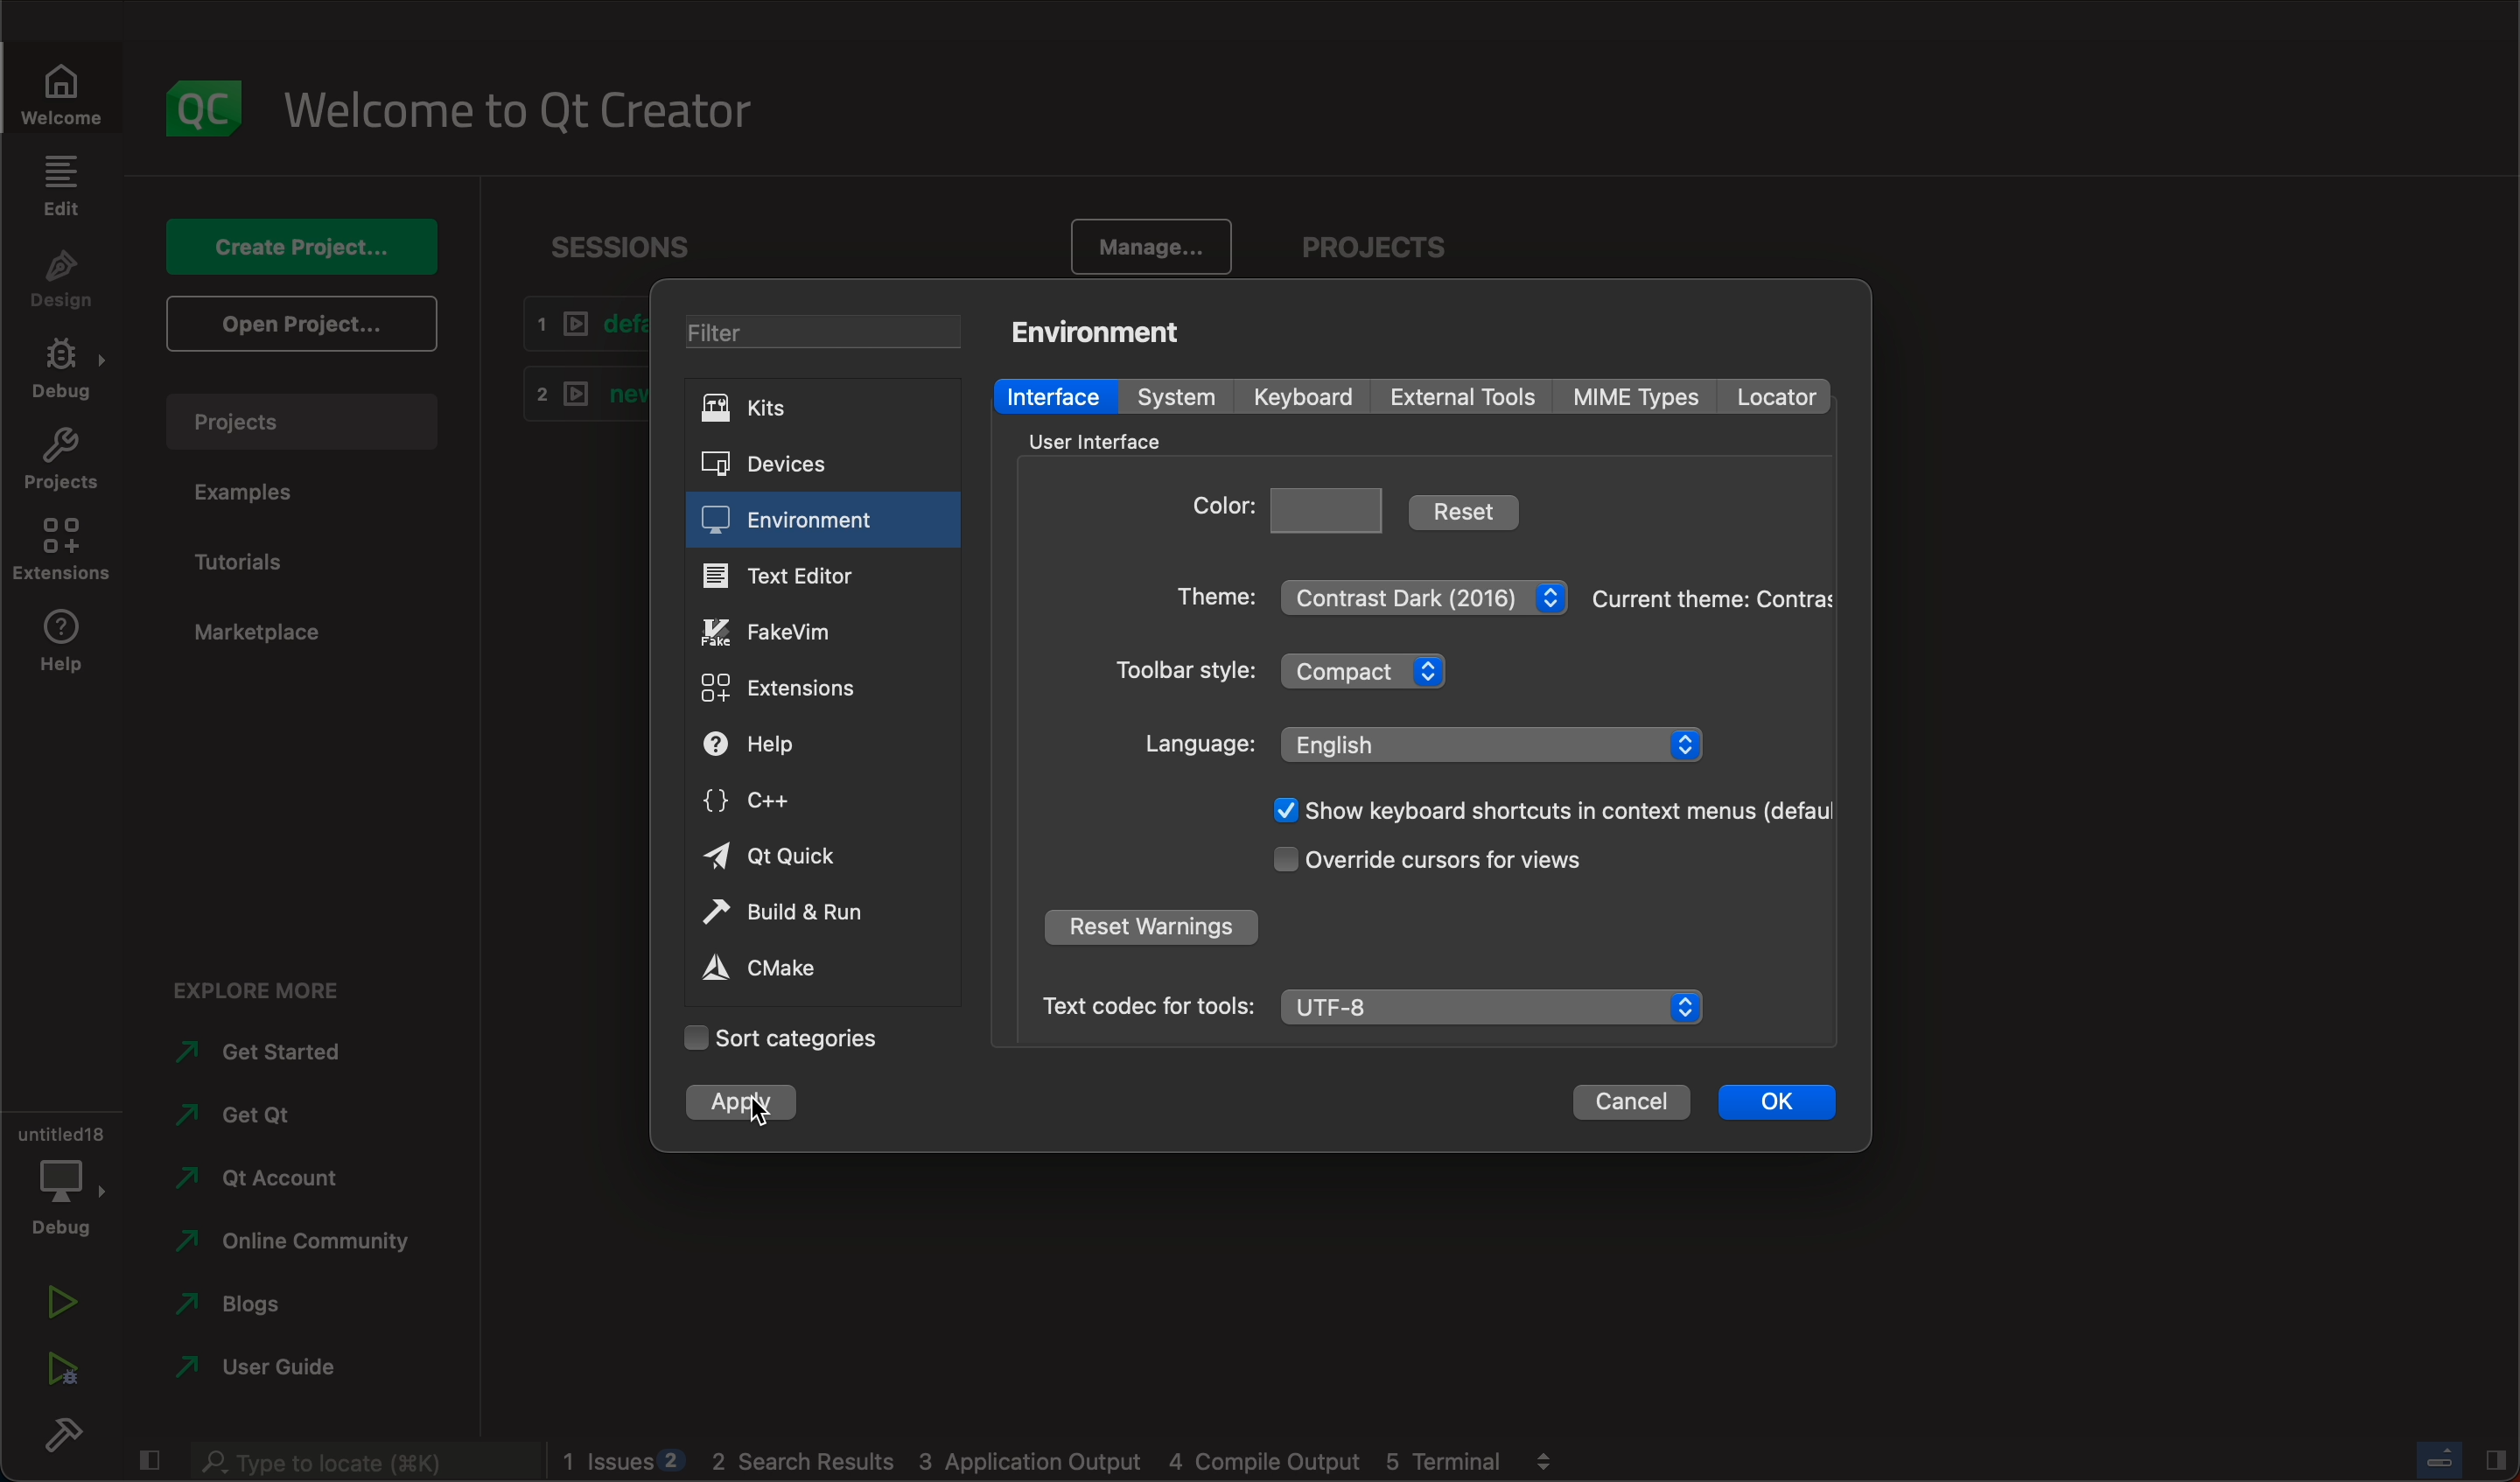 Image resolution: width=2520 pixels, height=1482 pixels. I want to click on sessins, so click(631, 247).